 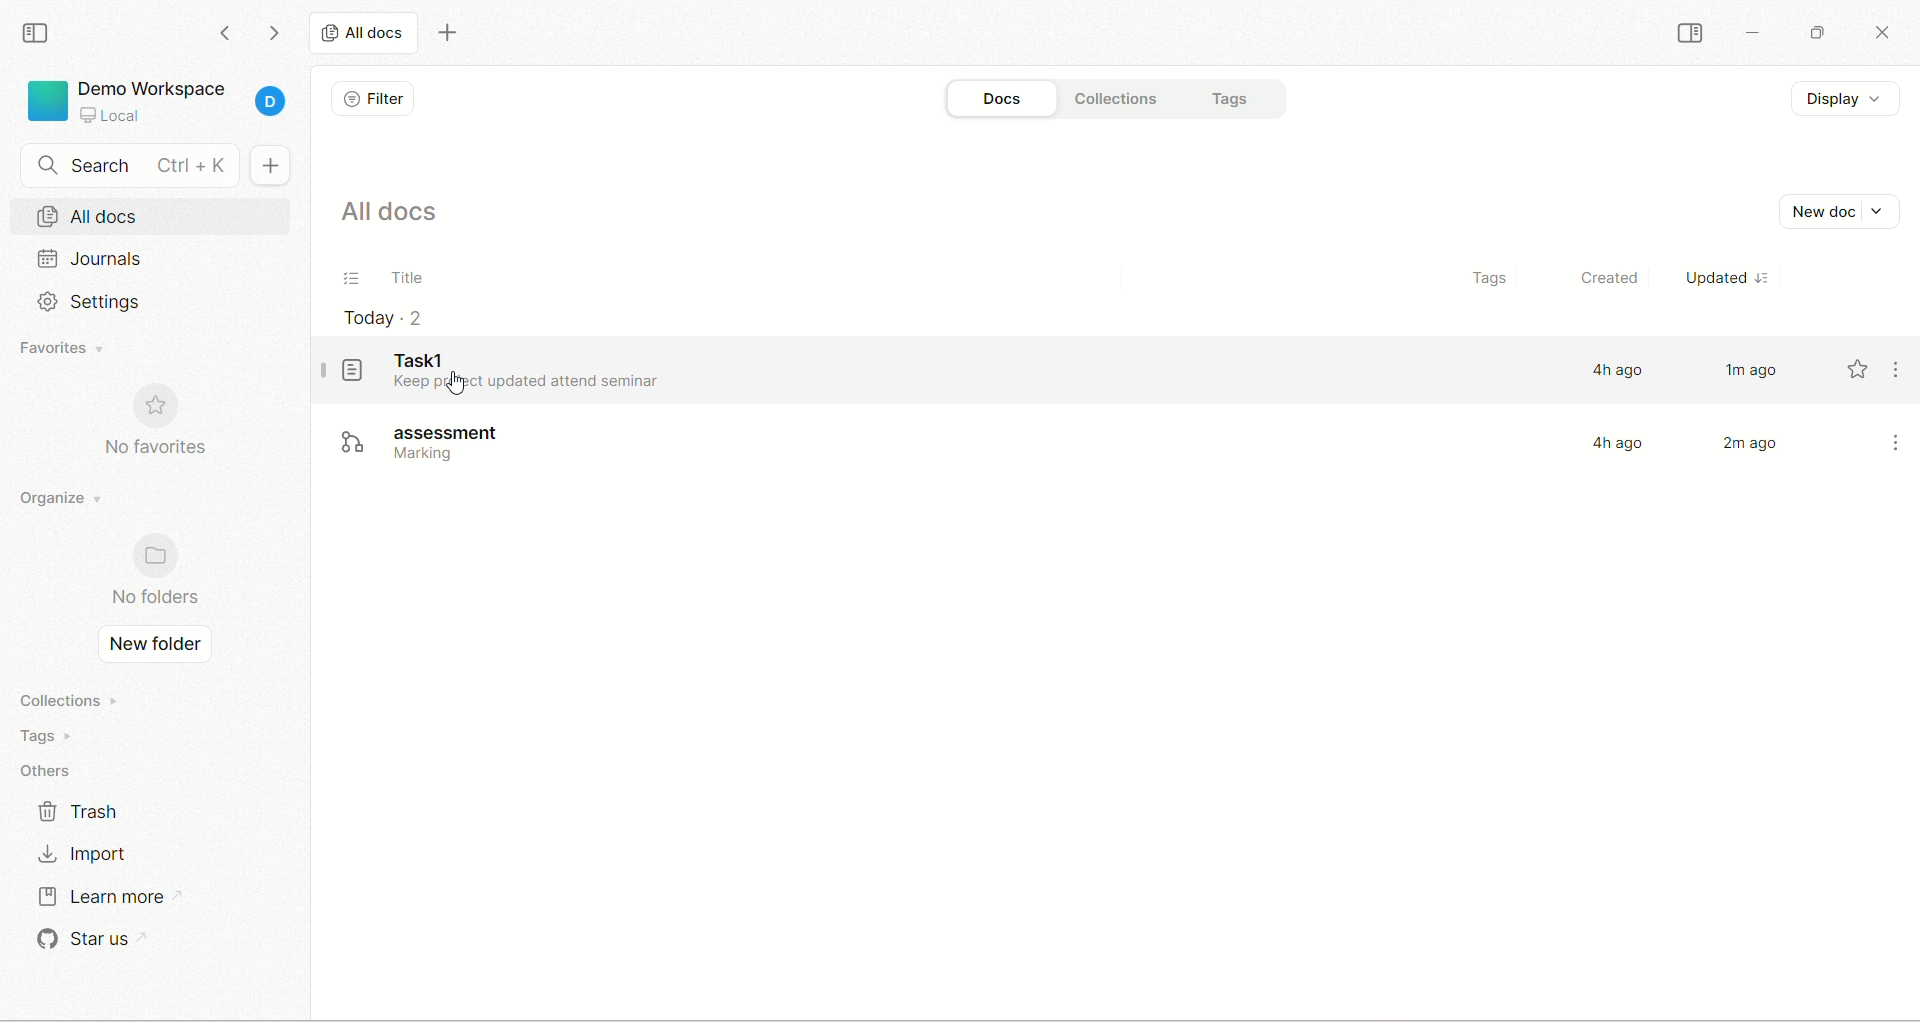 What do you see at coordinates (1119, 97) in the screenshot?
I see `collections` at bounding box center [1119, 97].